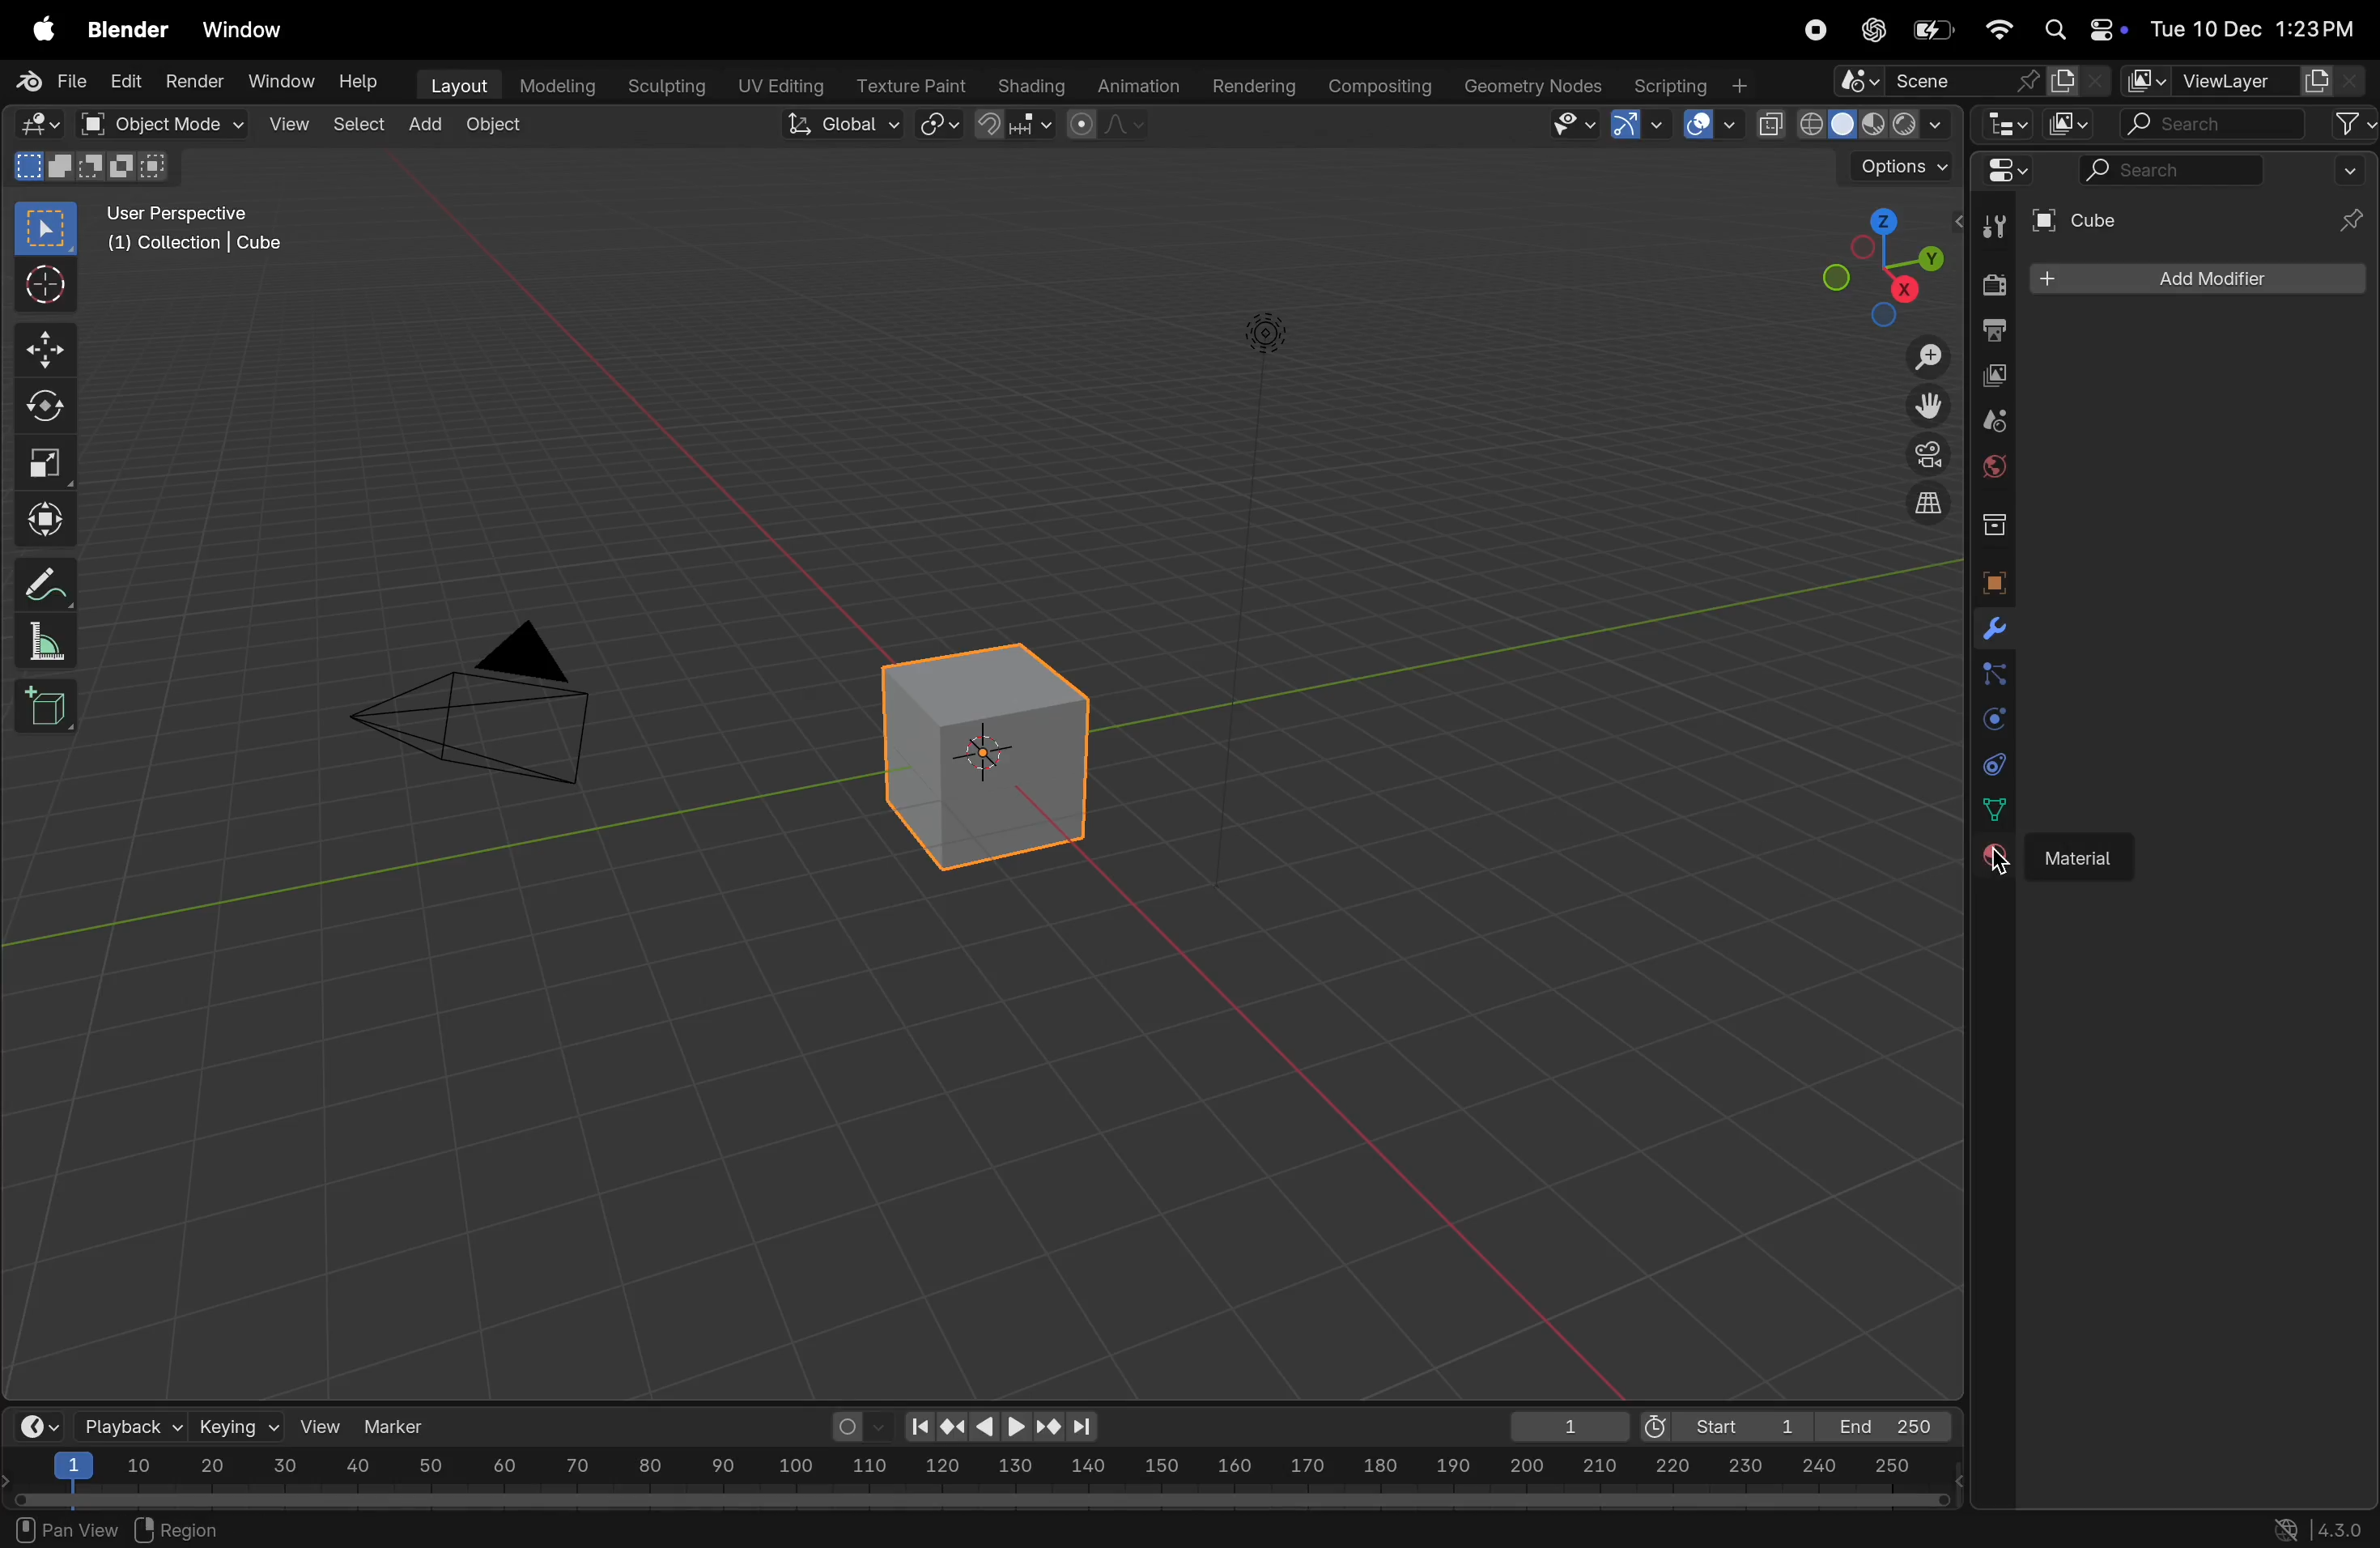 The height and width of the screenshot is (1548, 2380). I want to click on scene, so click(1994, 421).